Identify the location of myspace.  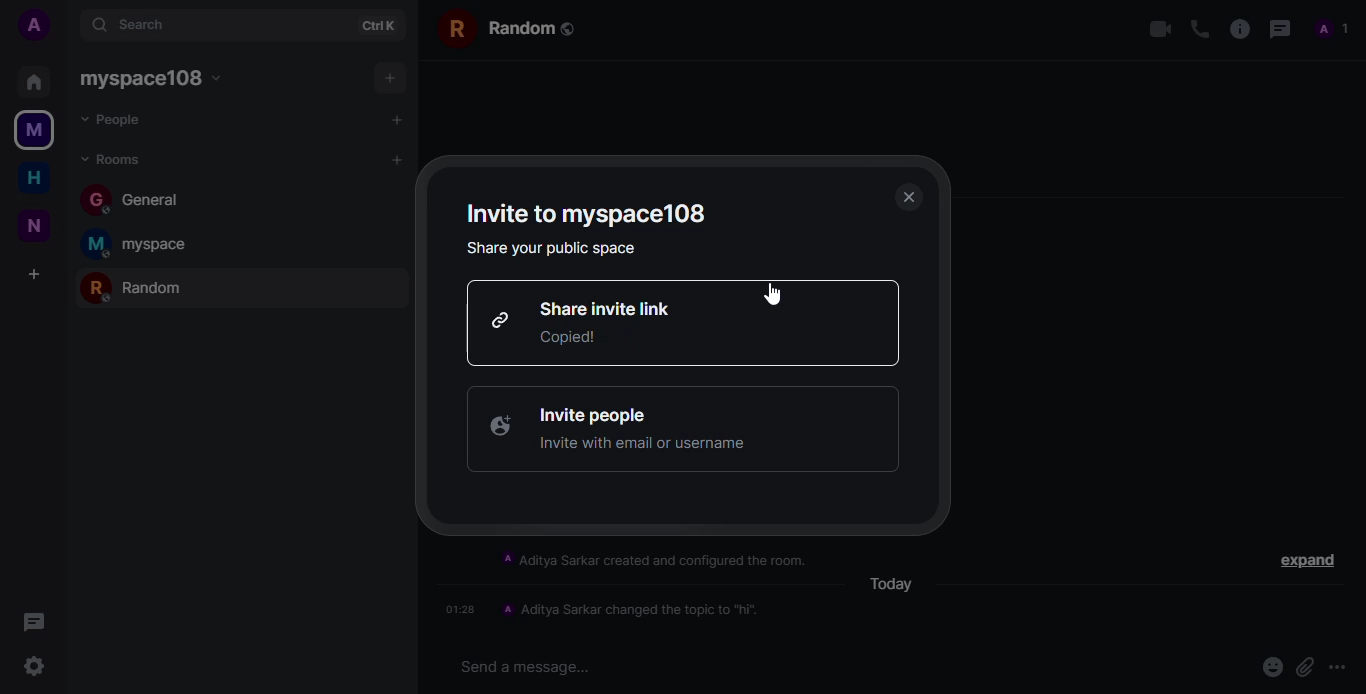
(35, 131).